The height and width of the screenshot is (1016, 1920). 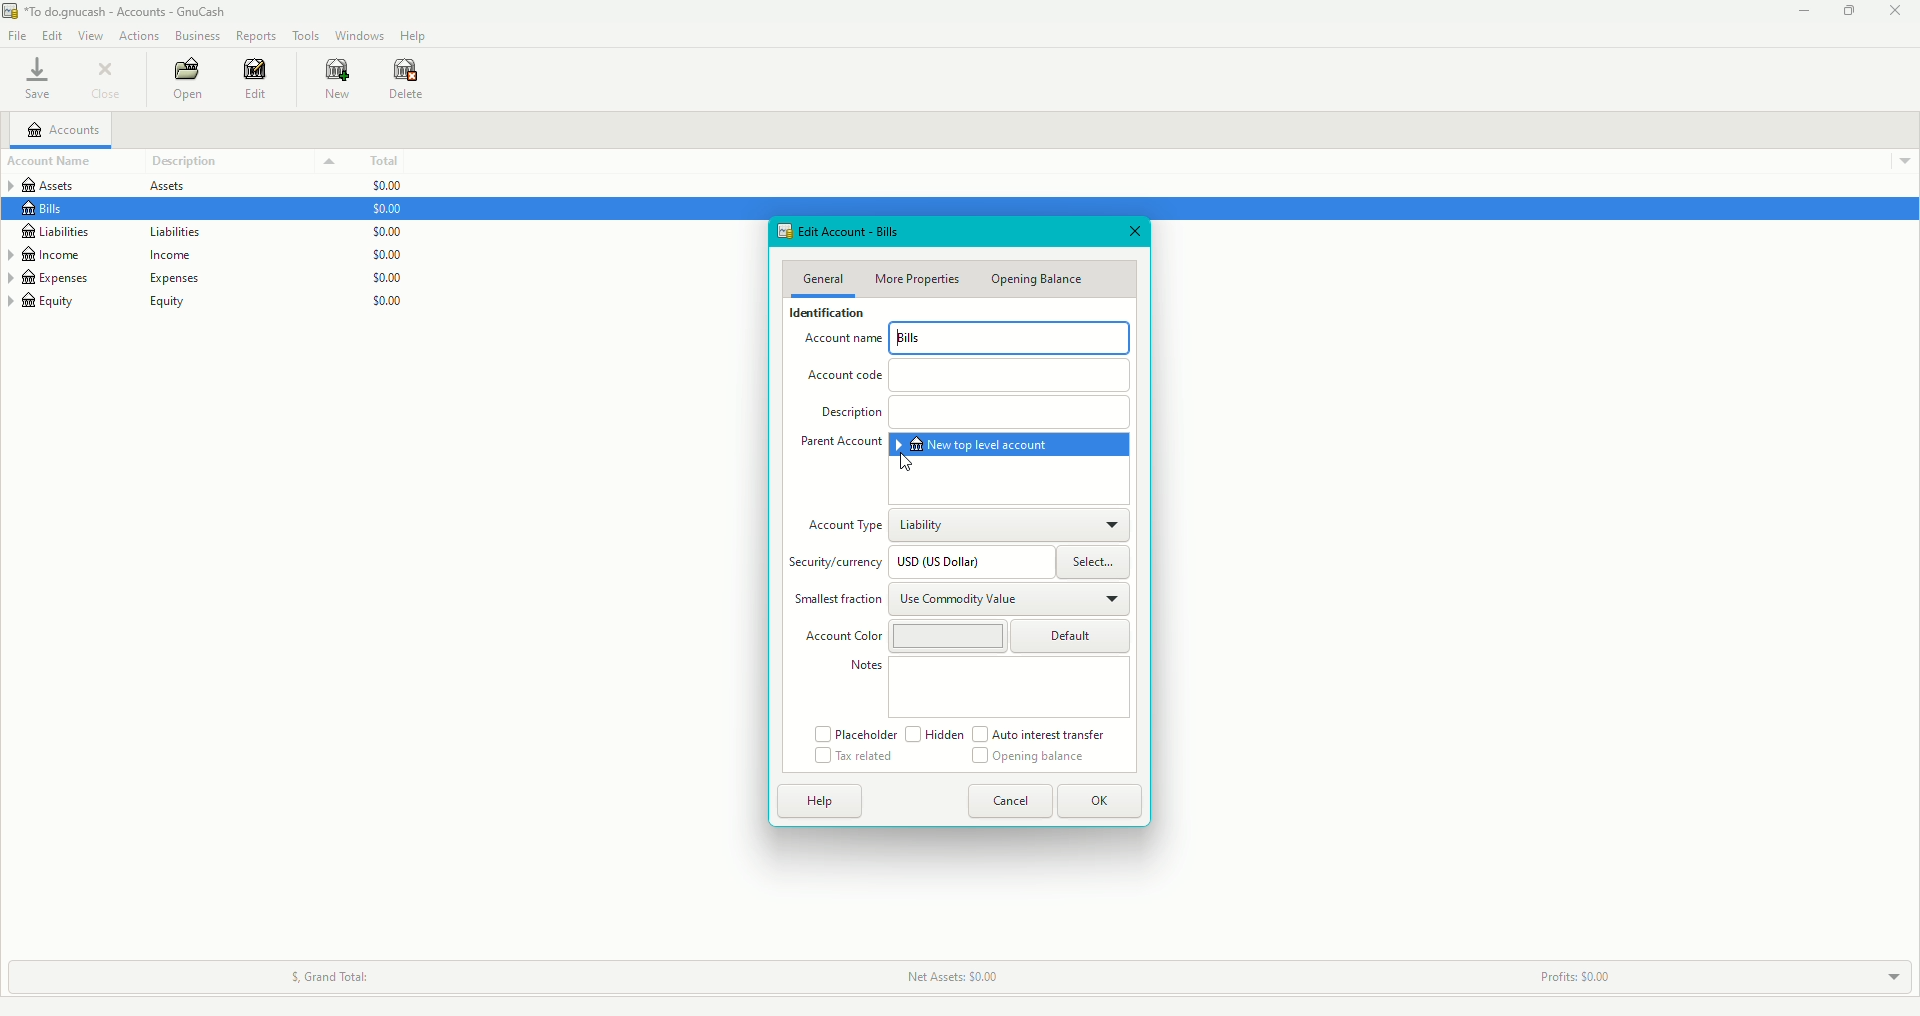 I want to click on Delete, so click(x=408, y=83).